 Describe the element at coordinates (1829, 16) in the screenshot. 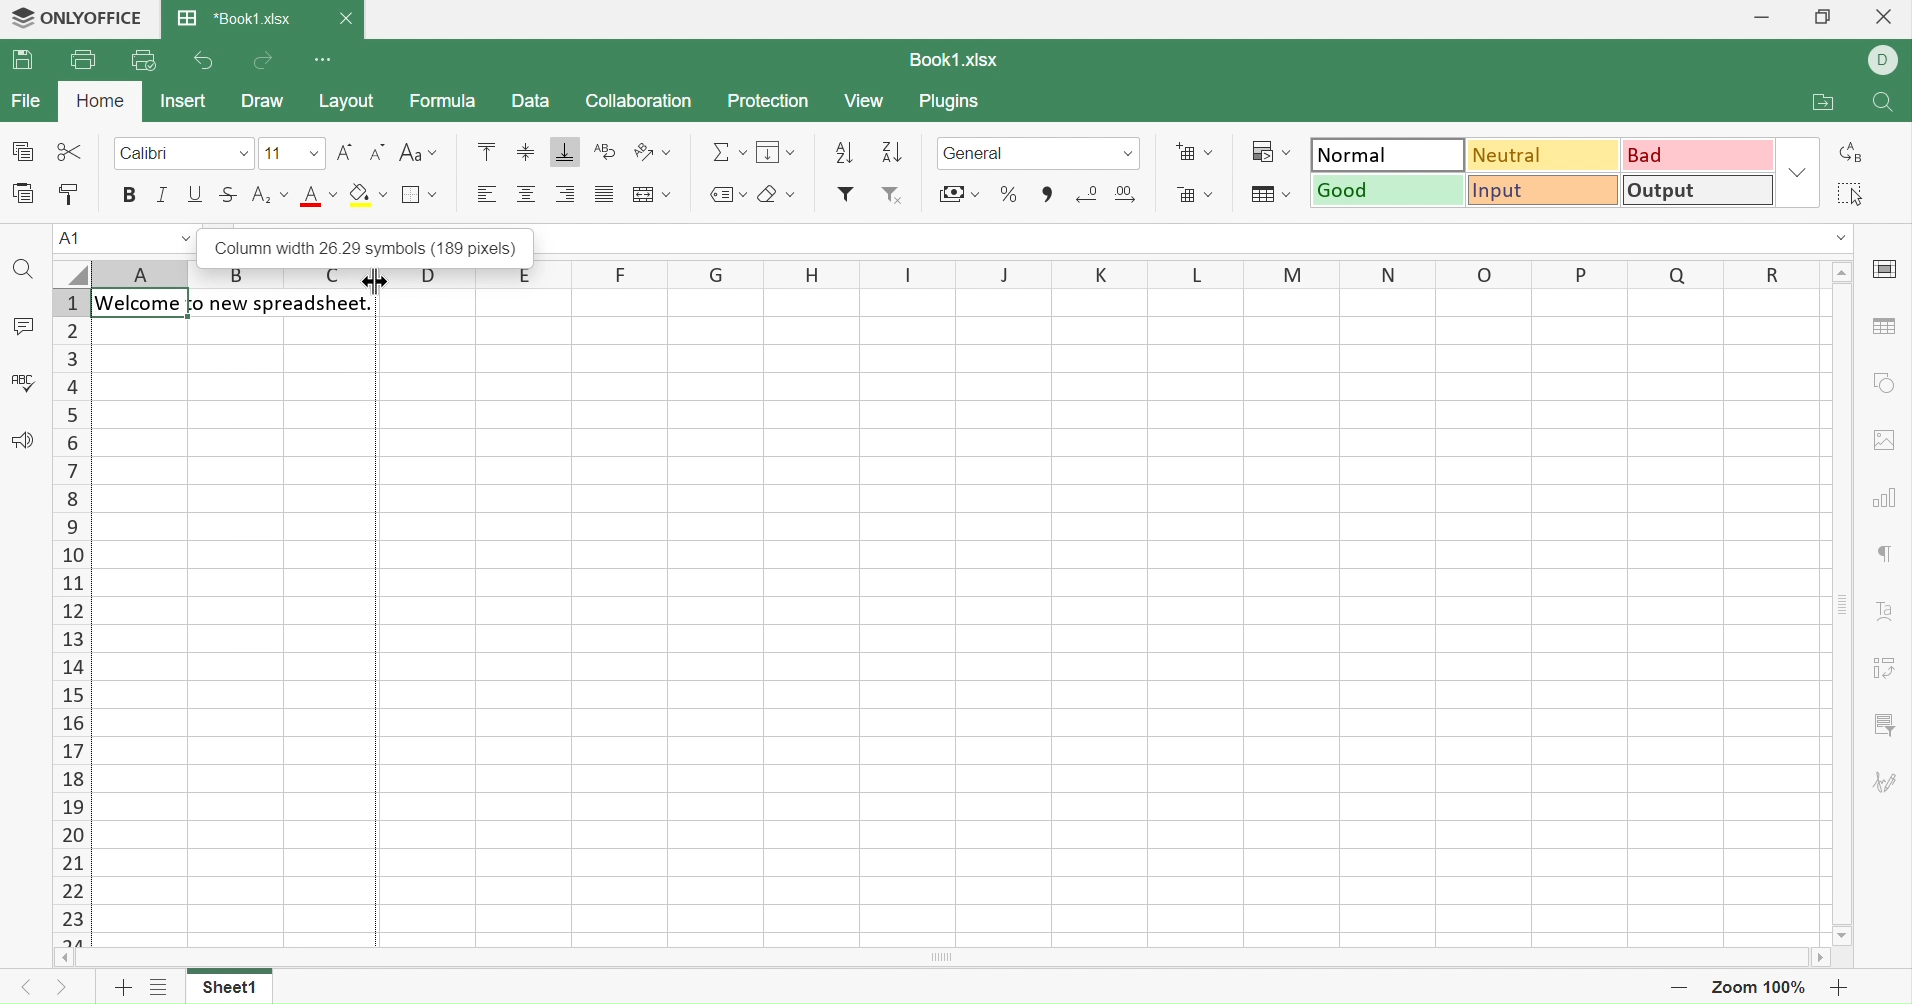

I see `Restore Down` at that location.